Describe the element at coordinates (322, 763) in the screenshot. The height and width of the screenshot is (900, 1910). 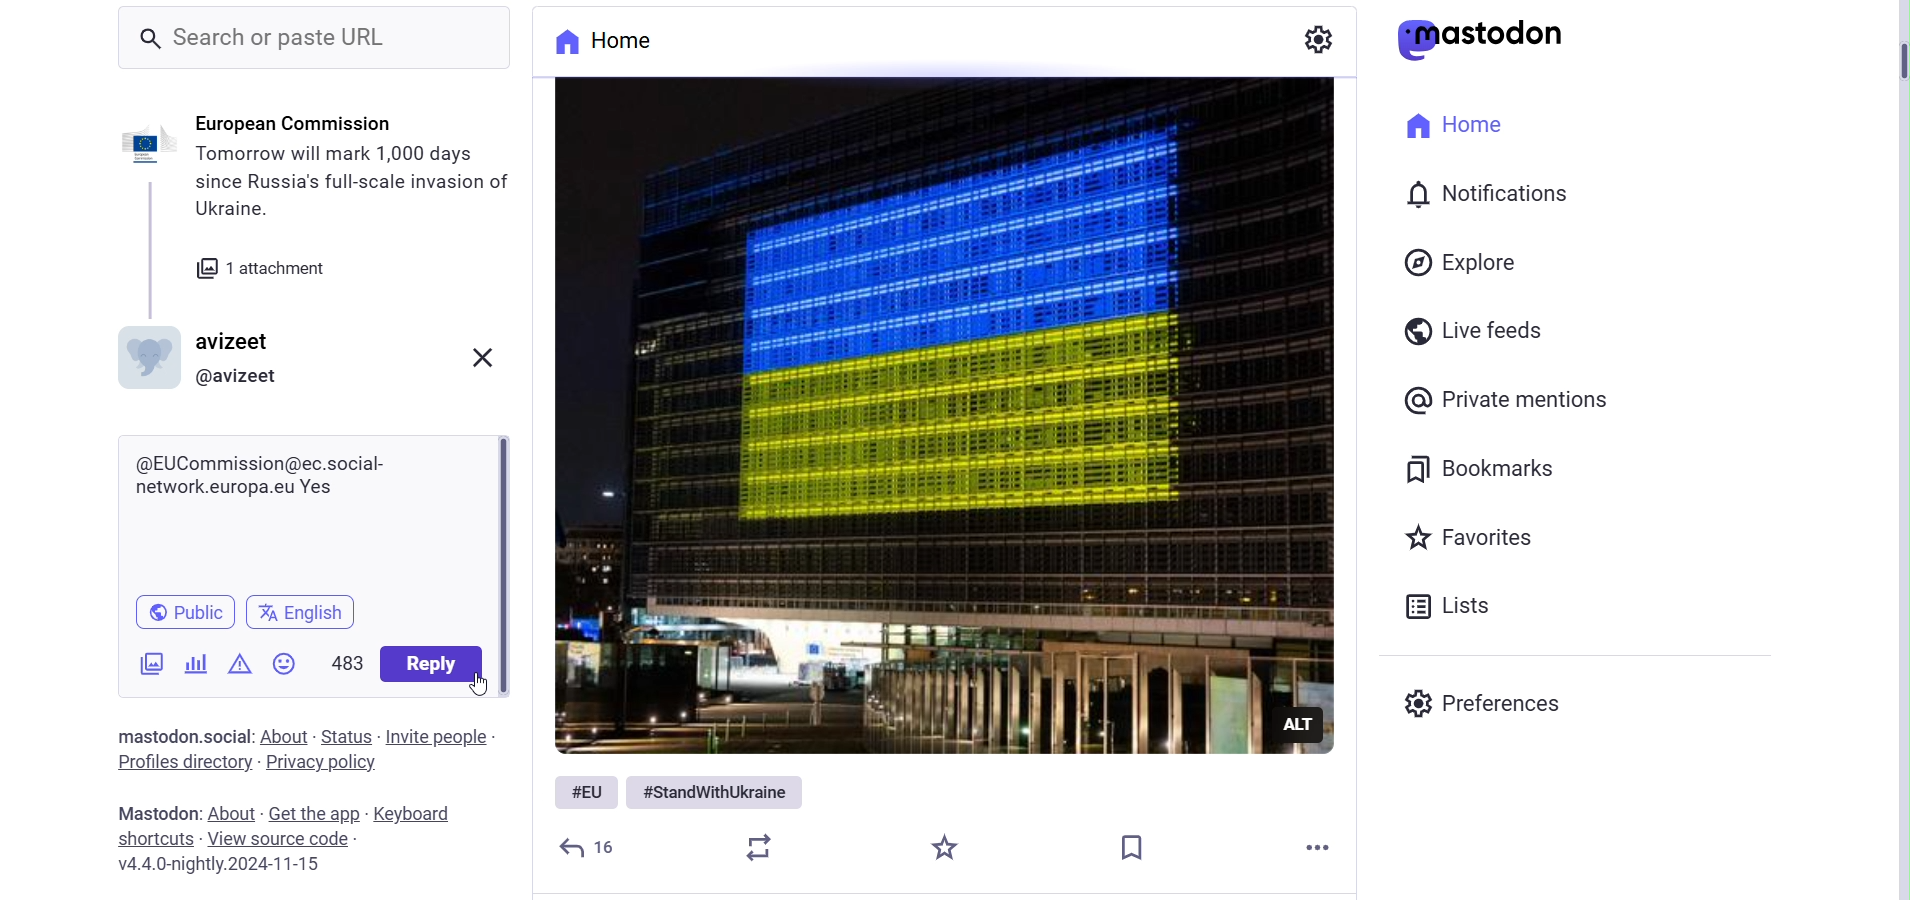
I see `Privacy Policy` at that location.